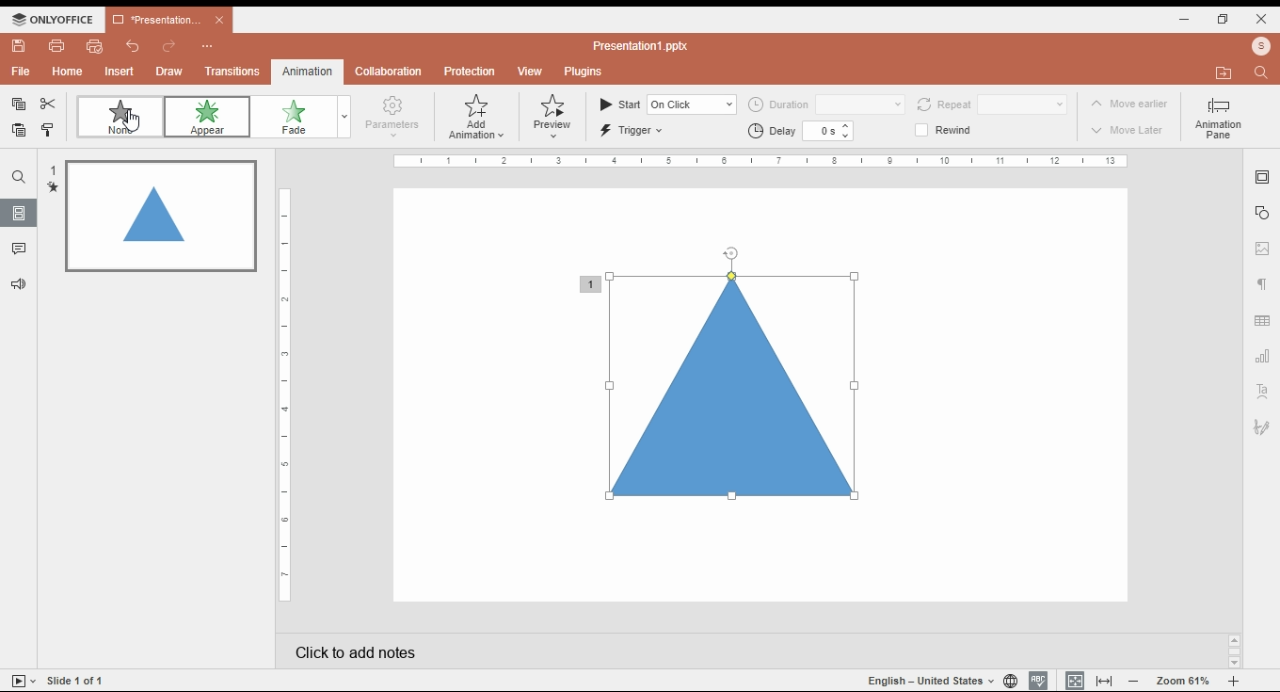  I want to click on copy, so click(19, 104).